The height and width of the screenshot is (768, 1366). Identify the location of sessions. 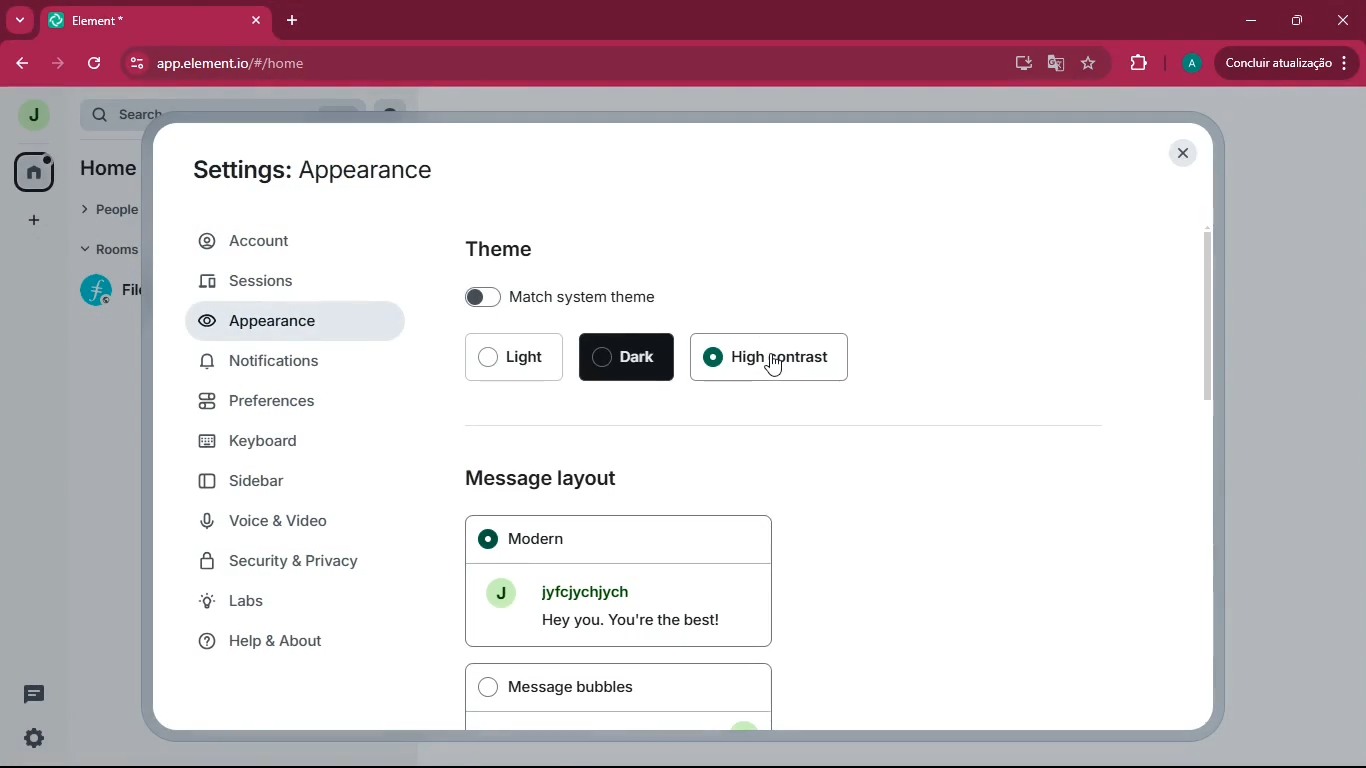
(279, 283).